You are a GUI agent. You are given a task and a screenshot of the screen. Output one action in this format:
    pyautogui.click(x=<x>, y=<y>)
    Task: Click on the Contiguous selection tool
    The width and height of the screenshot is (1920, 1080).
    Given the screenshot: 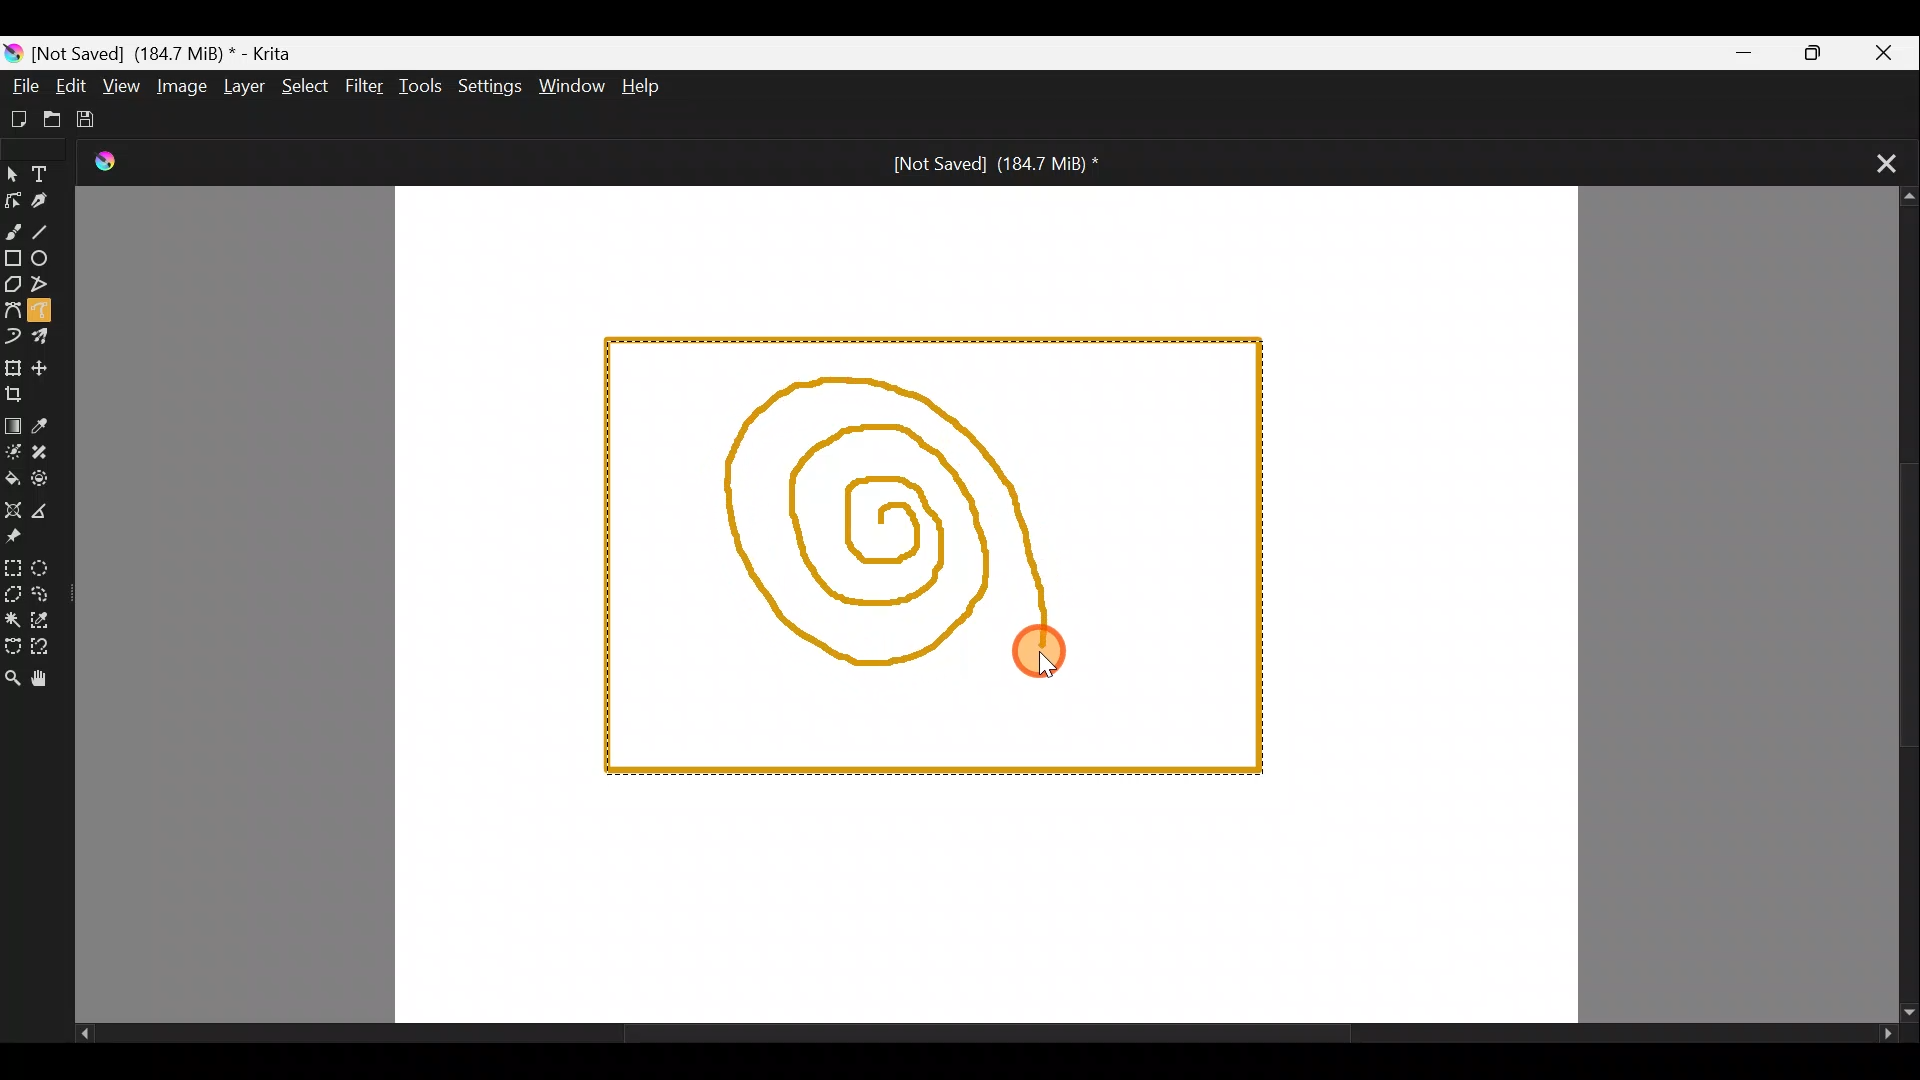 What is the action you would take?
    pyautogui.click(x=12, y=616)
    